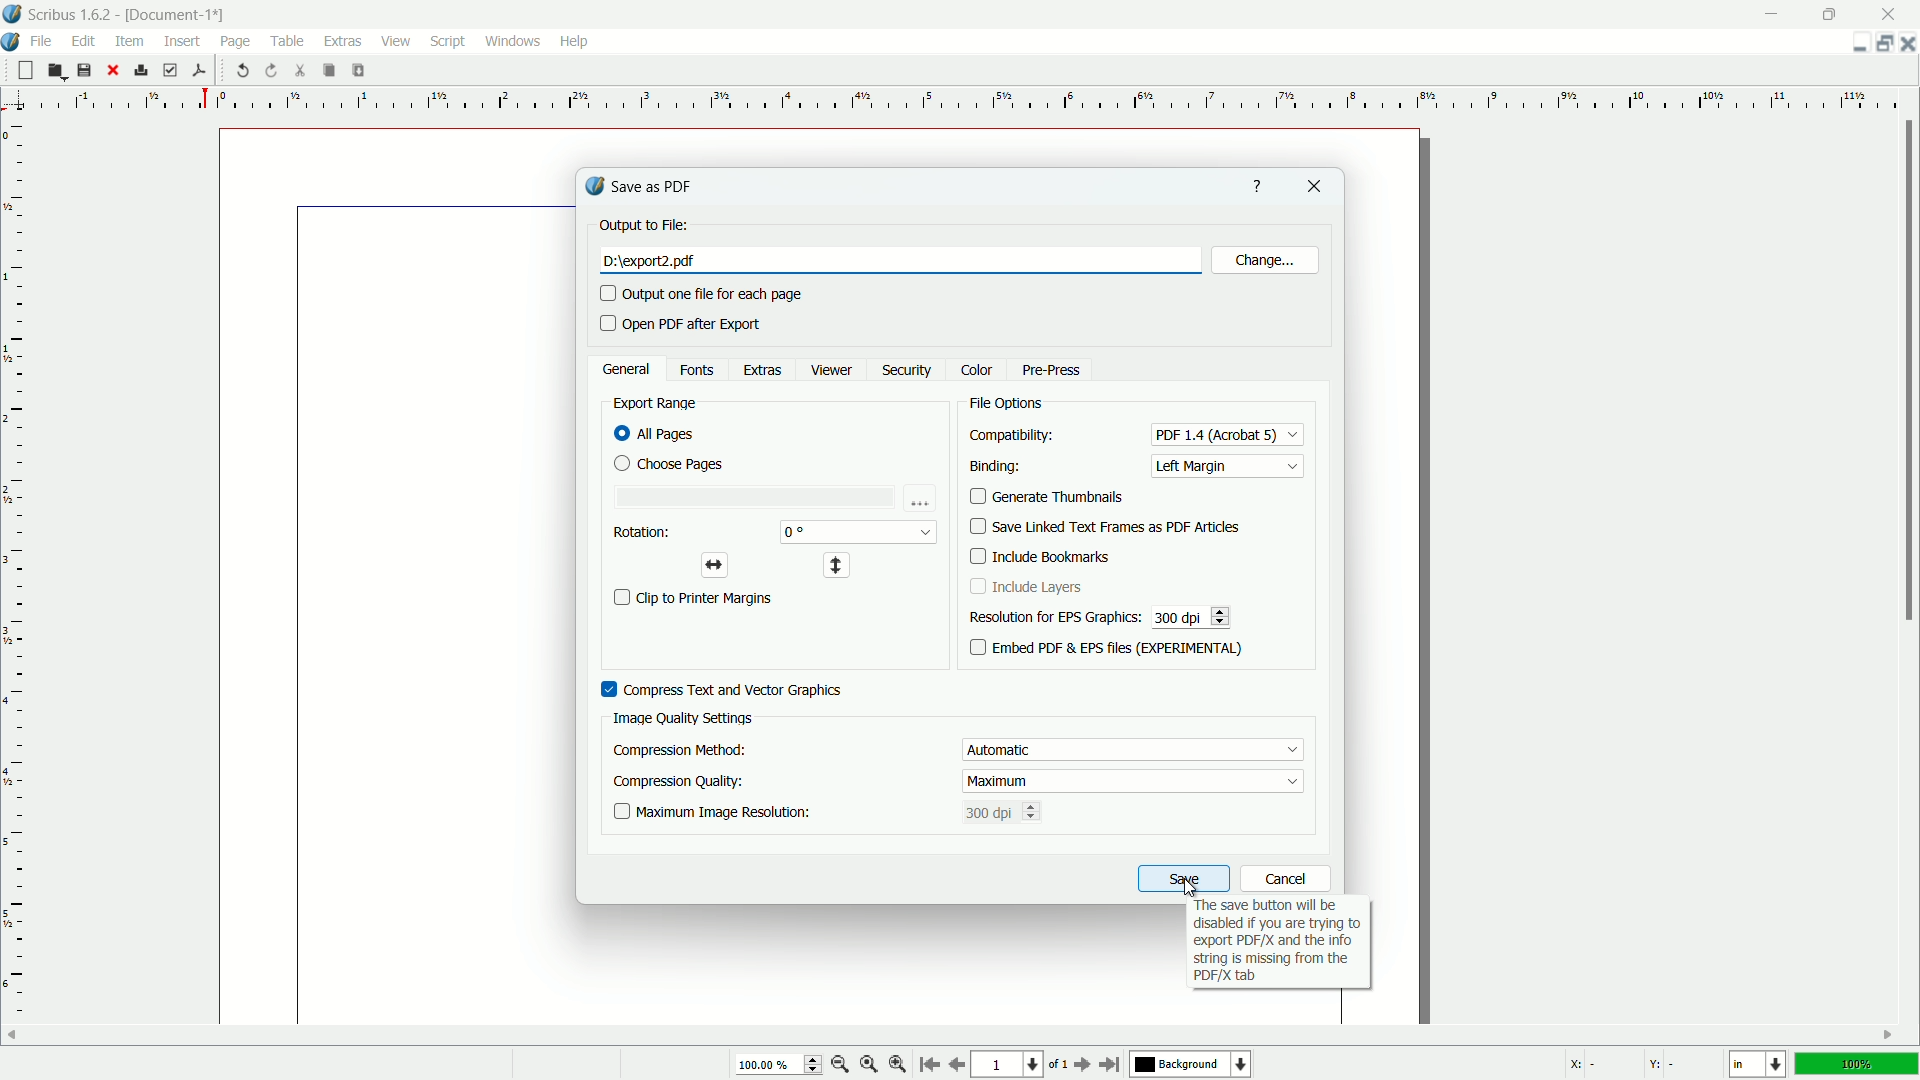  Describe the element at coordinates (448, 42) in the screenshot. I see `script menu` at that location.